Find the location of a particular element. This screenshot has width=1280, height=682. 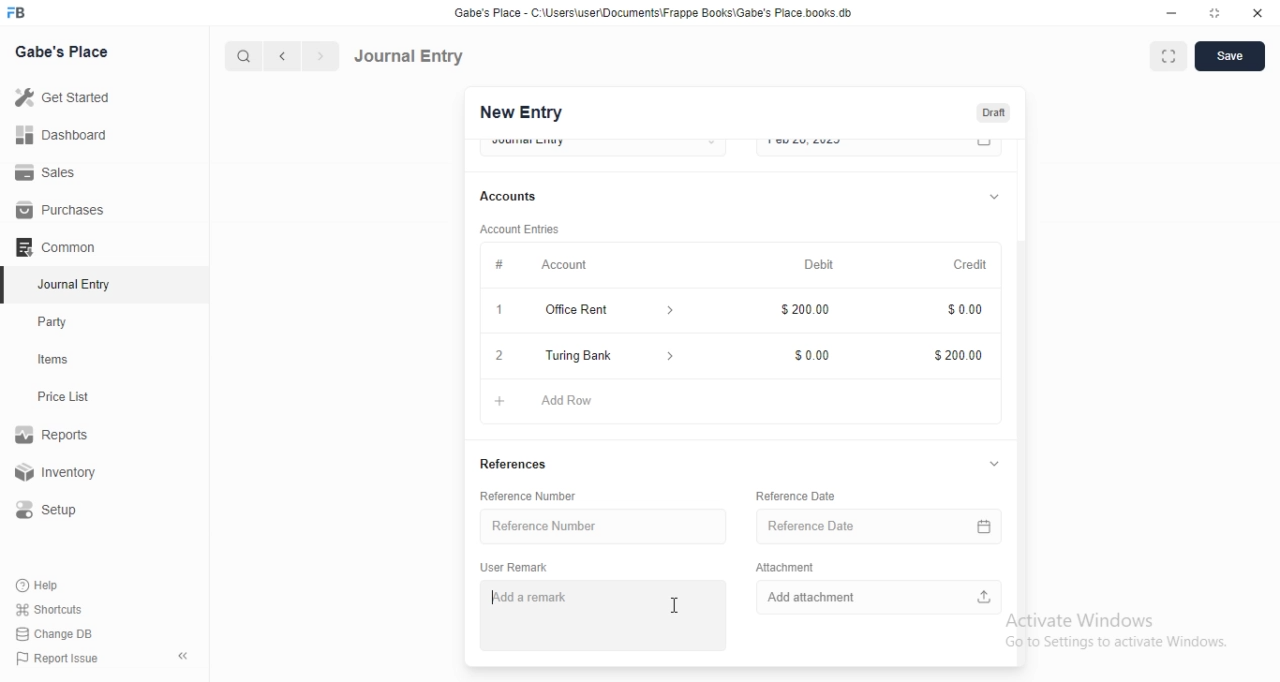

Inventory is located at coordinates (59, 474).